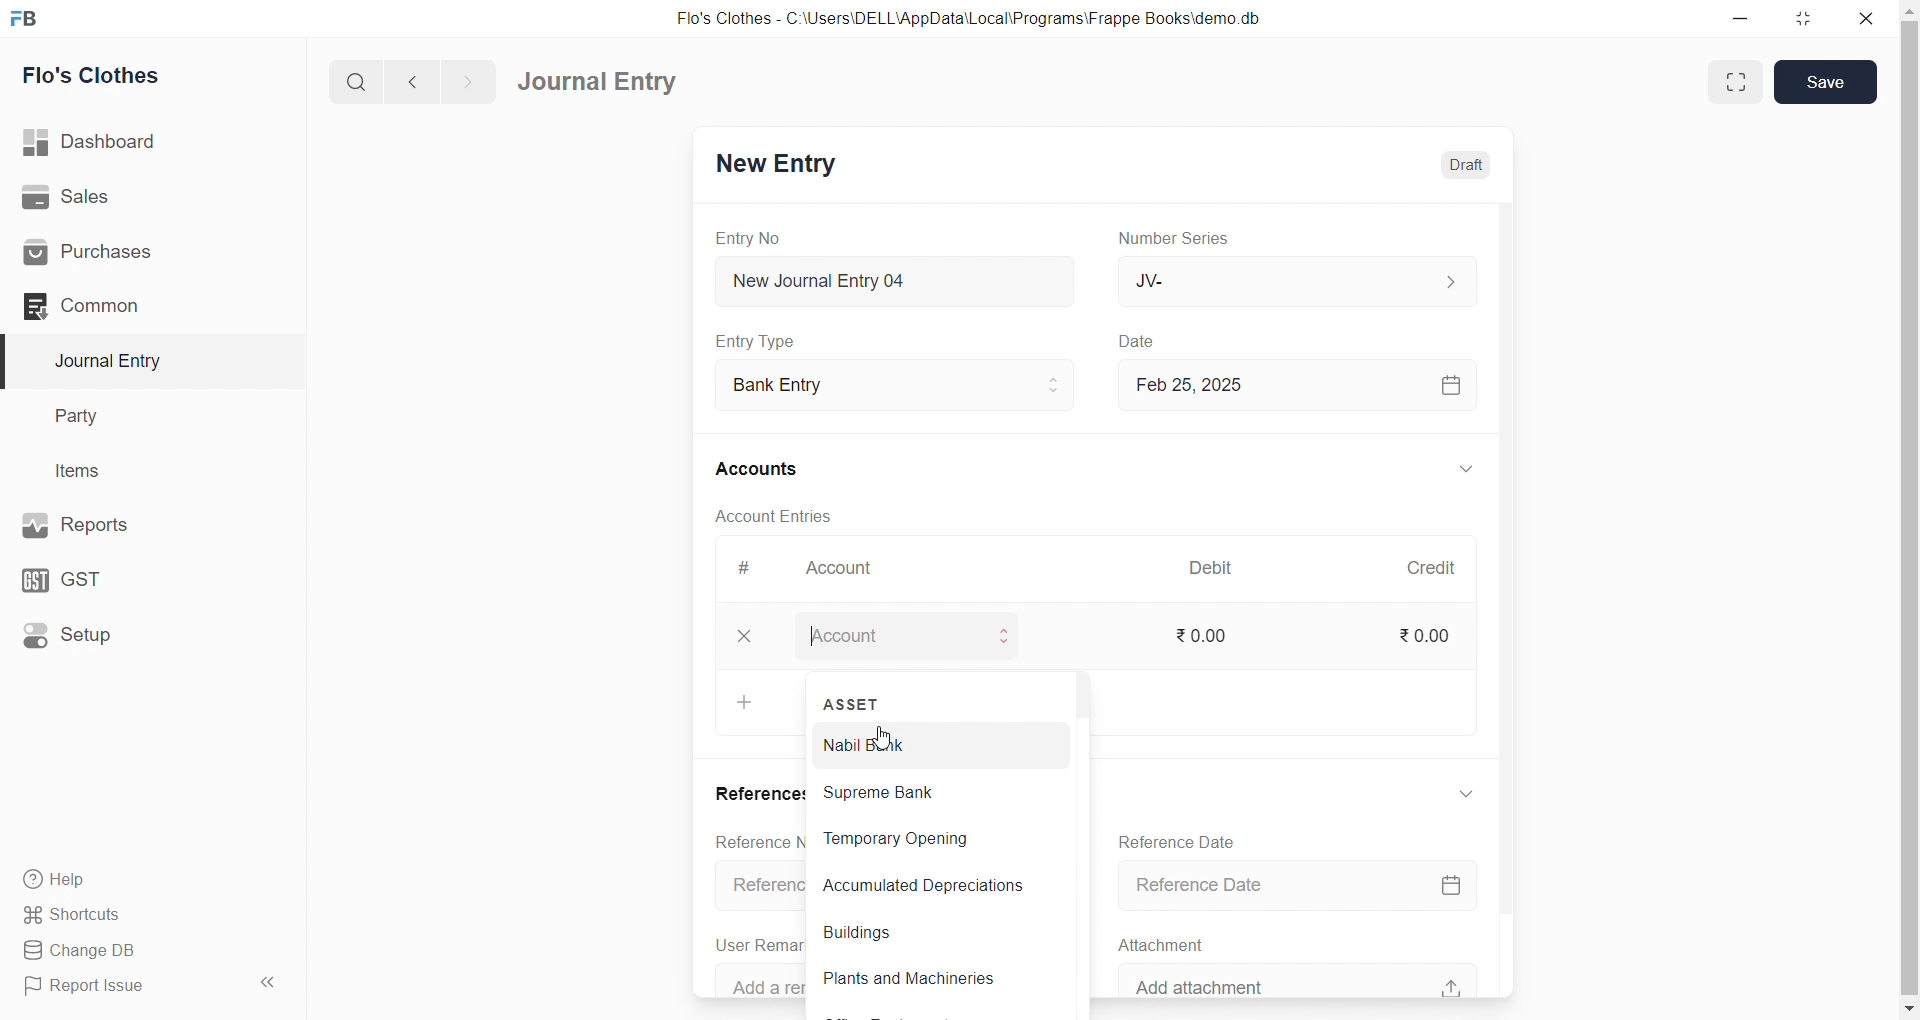 This screenshot has height=1020, width=1920. What do you see at coordinates (750, 792) in the screenshot?
I see `References` at bounding box center [750, 792].